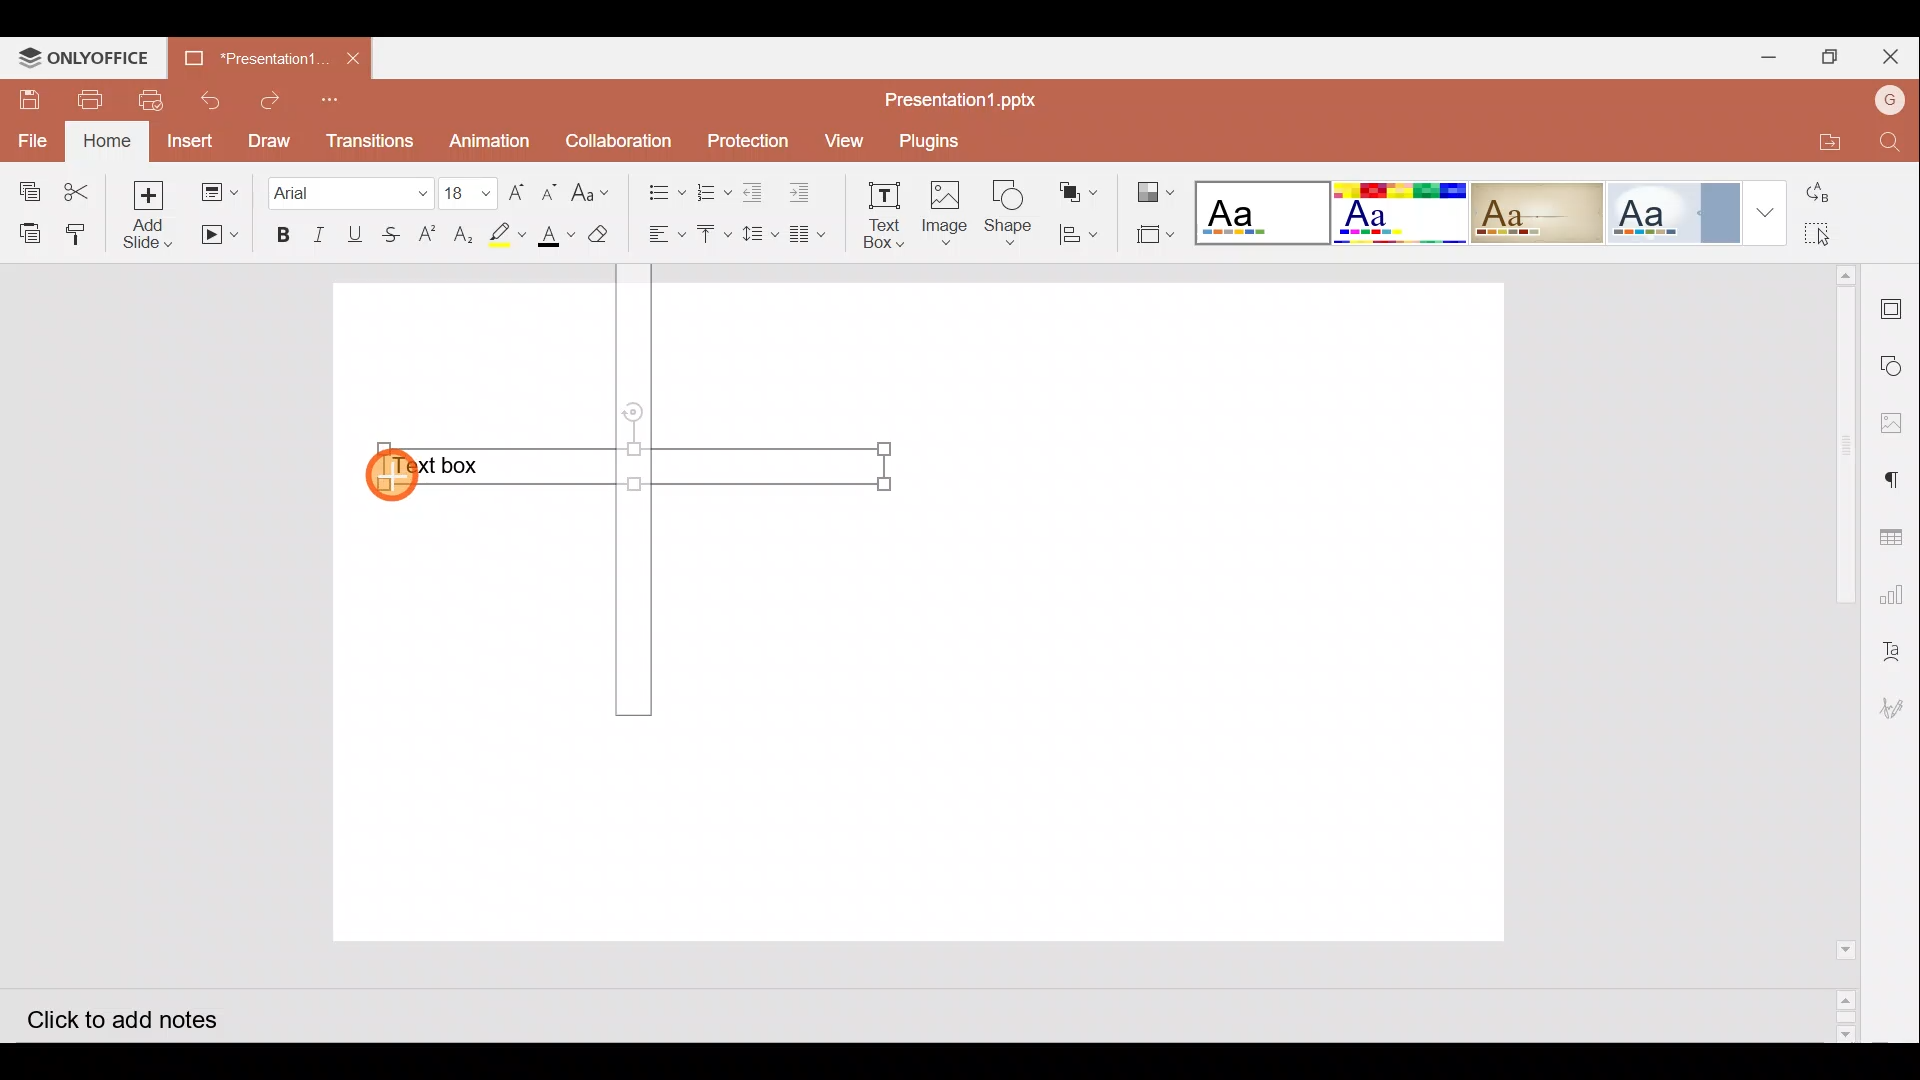  I want to click on View, so click(842, 139).